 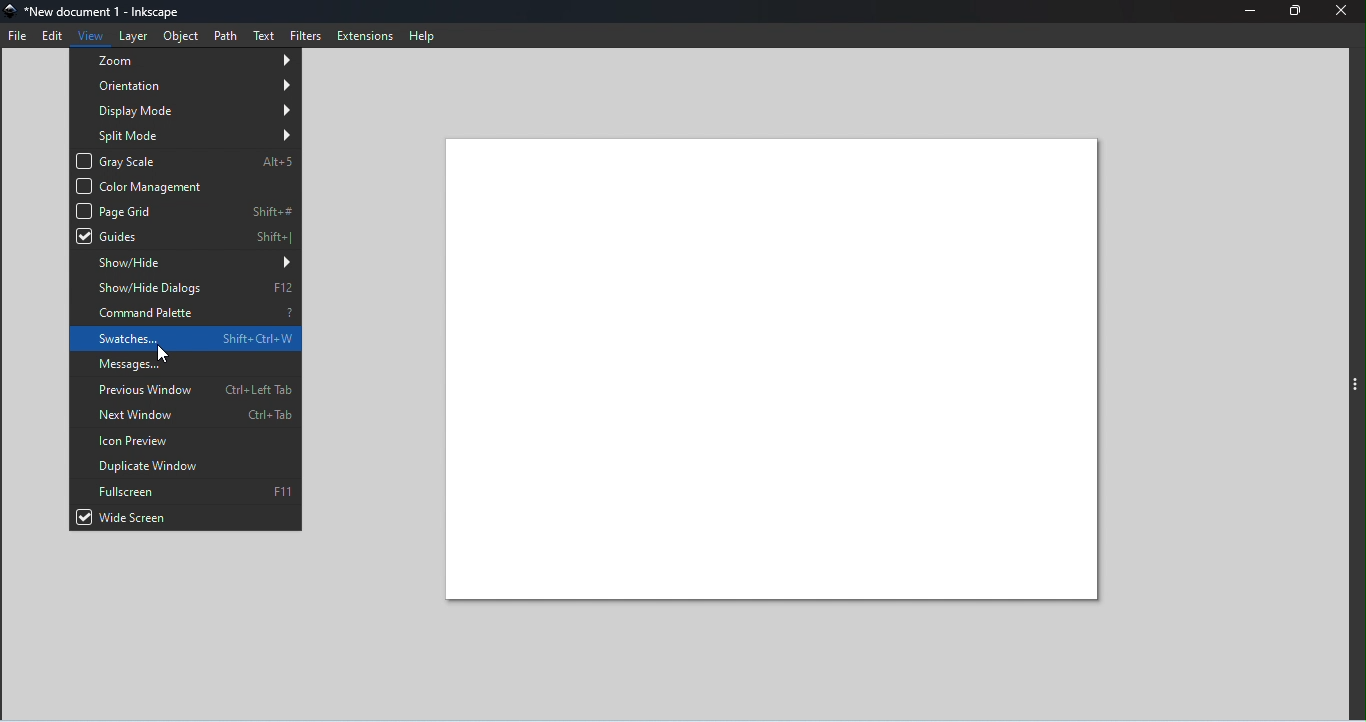 I want to click on Fullscreen, so click(x=182, y=490).